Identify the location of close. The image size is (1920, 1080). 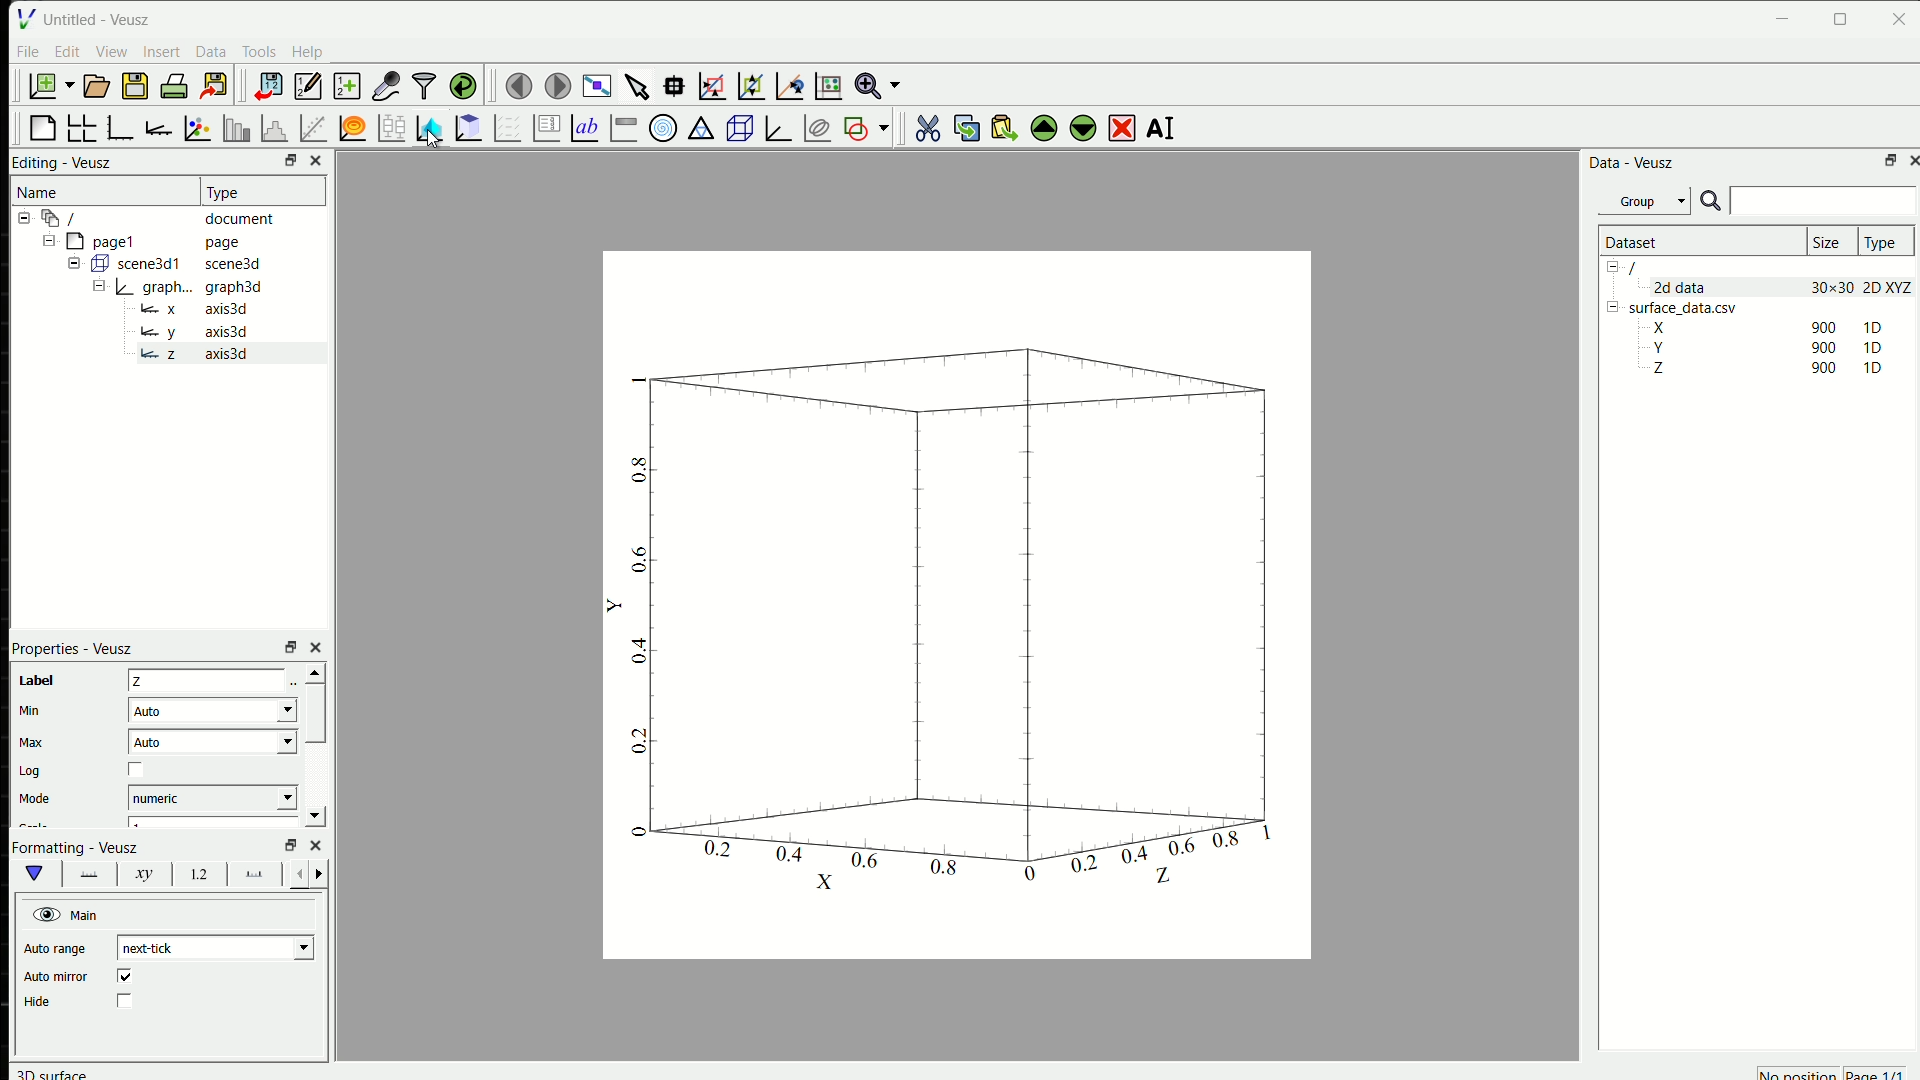
(317, 647).